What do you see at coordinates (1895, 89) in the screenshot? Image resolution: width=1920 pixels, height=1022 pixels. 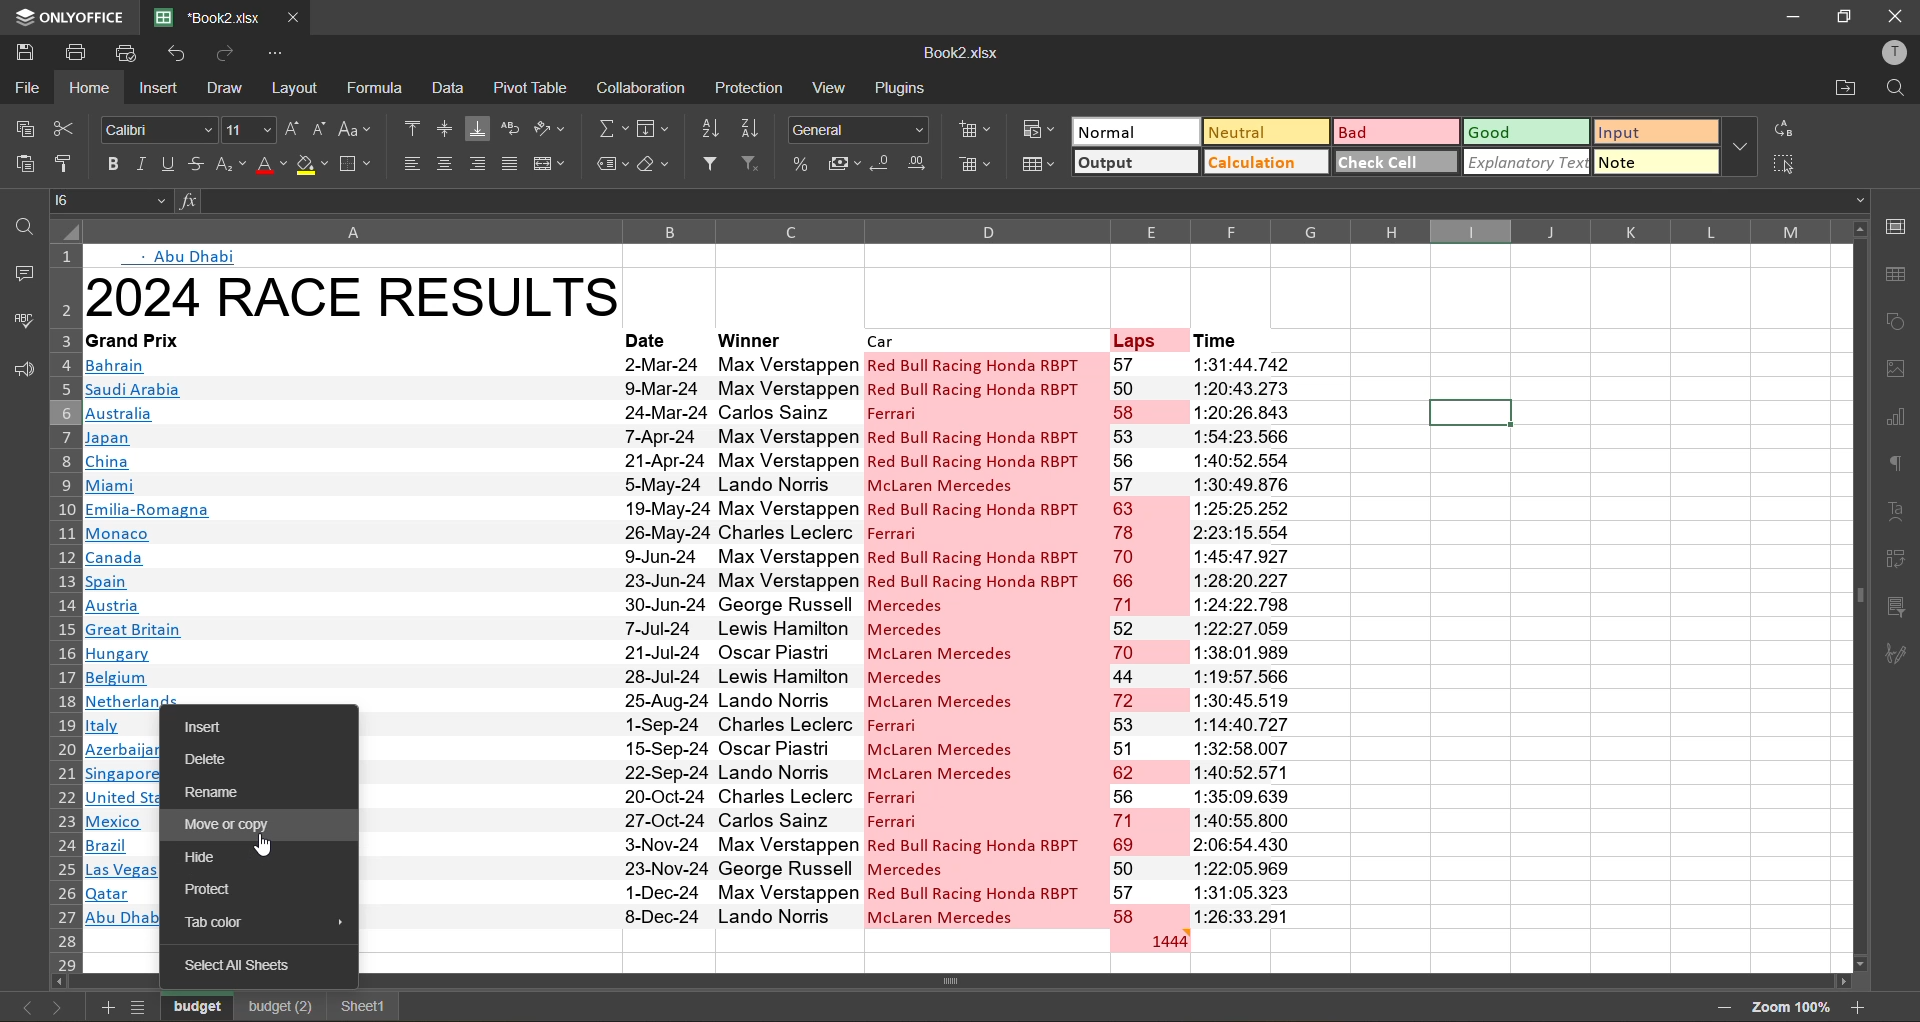 I see `find` at bounding box center [1895, 89].